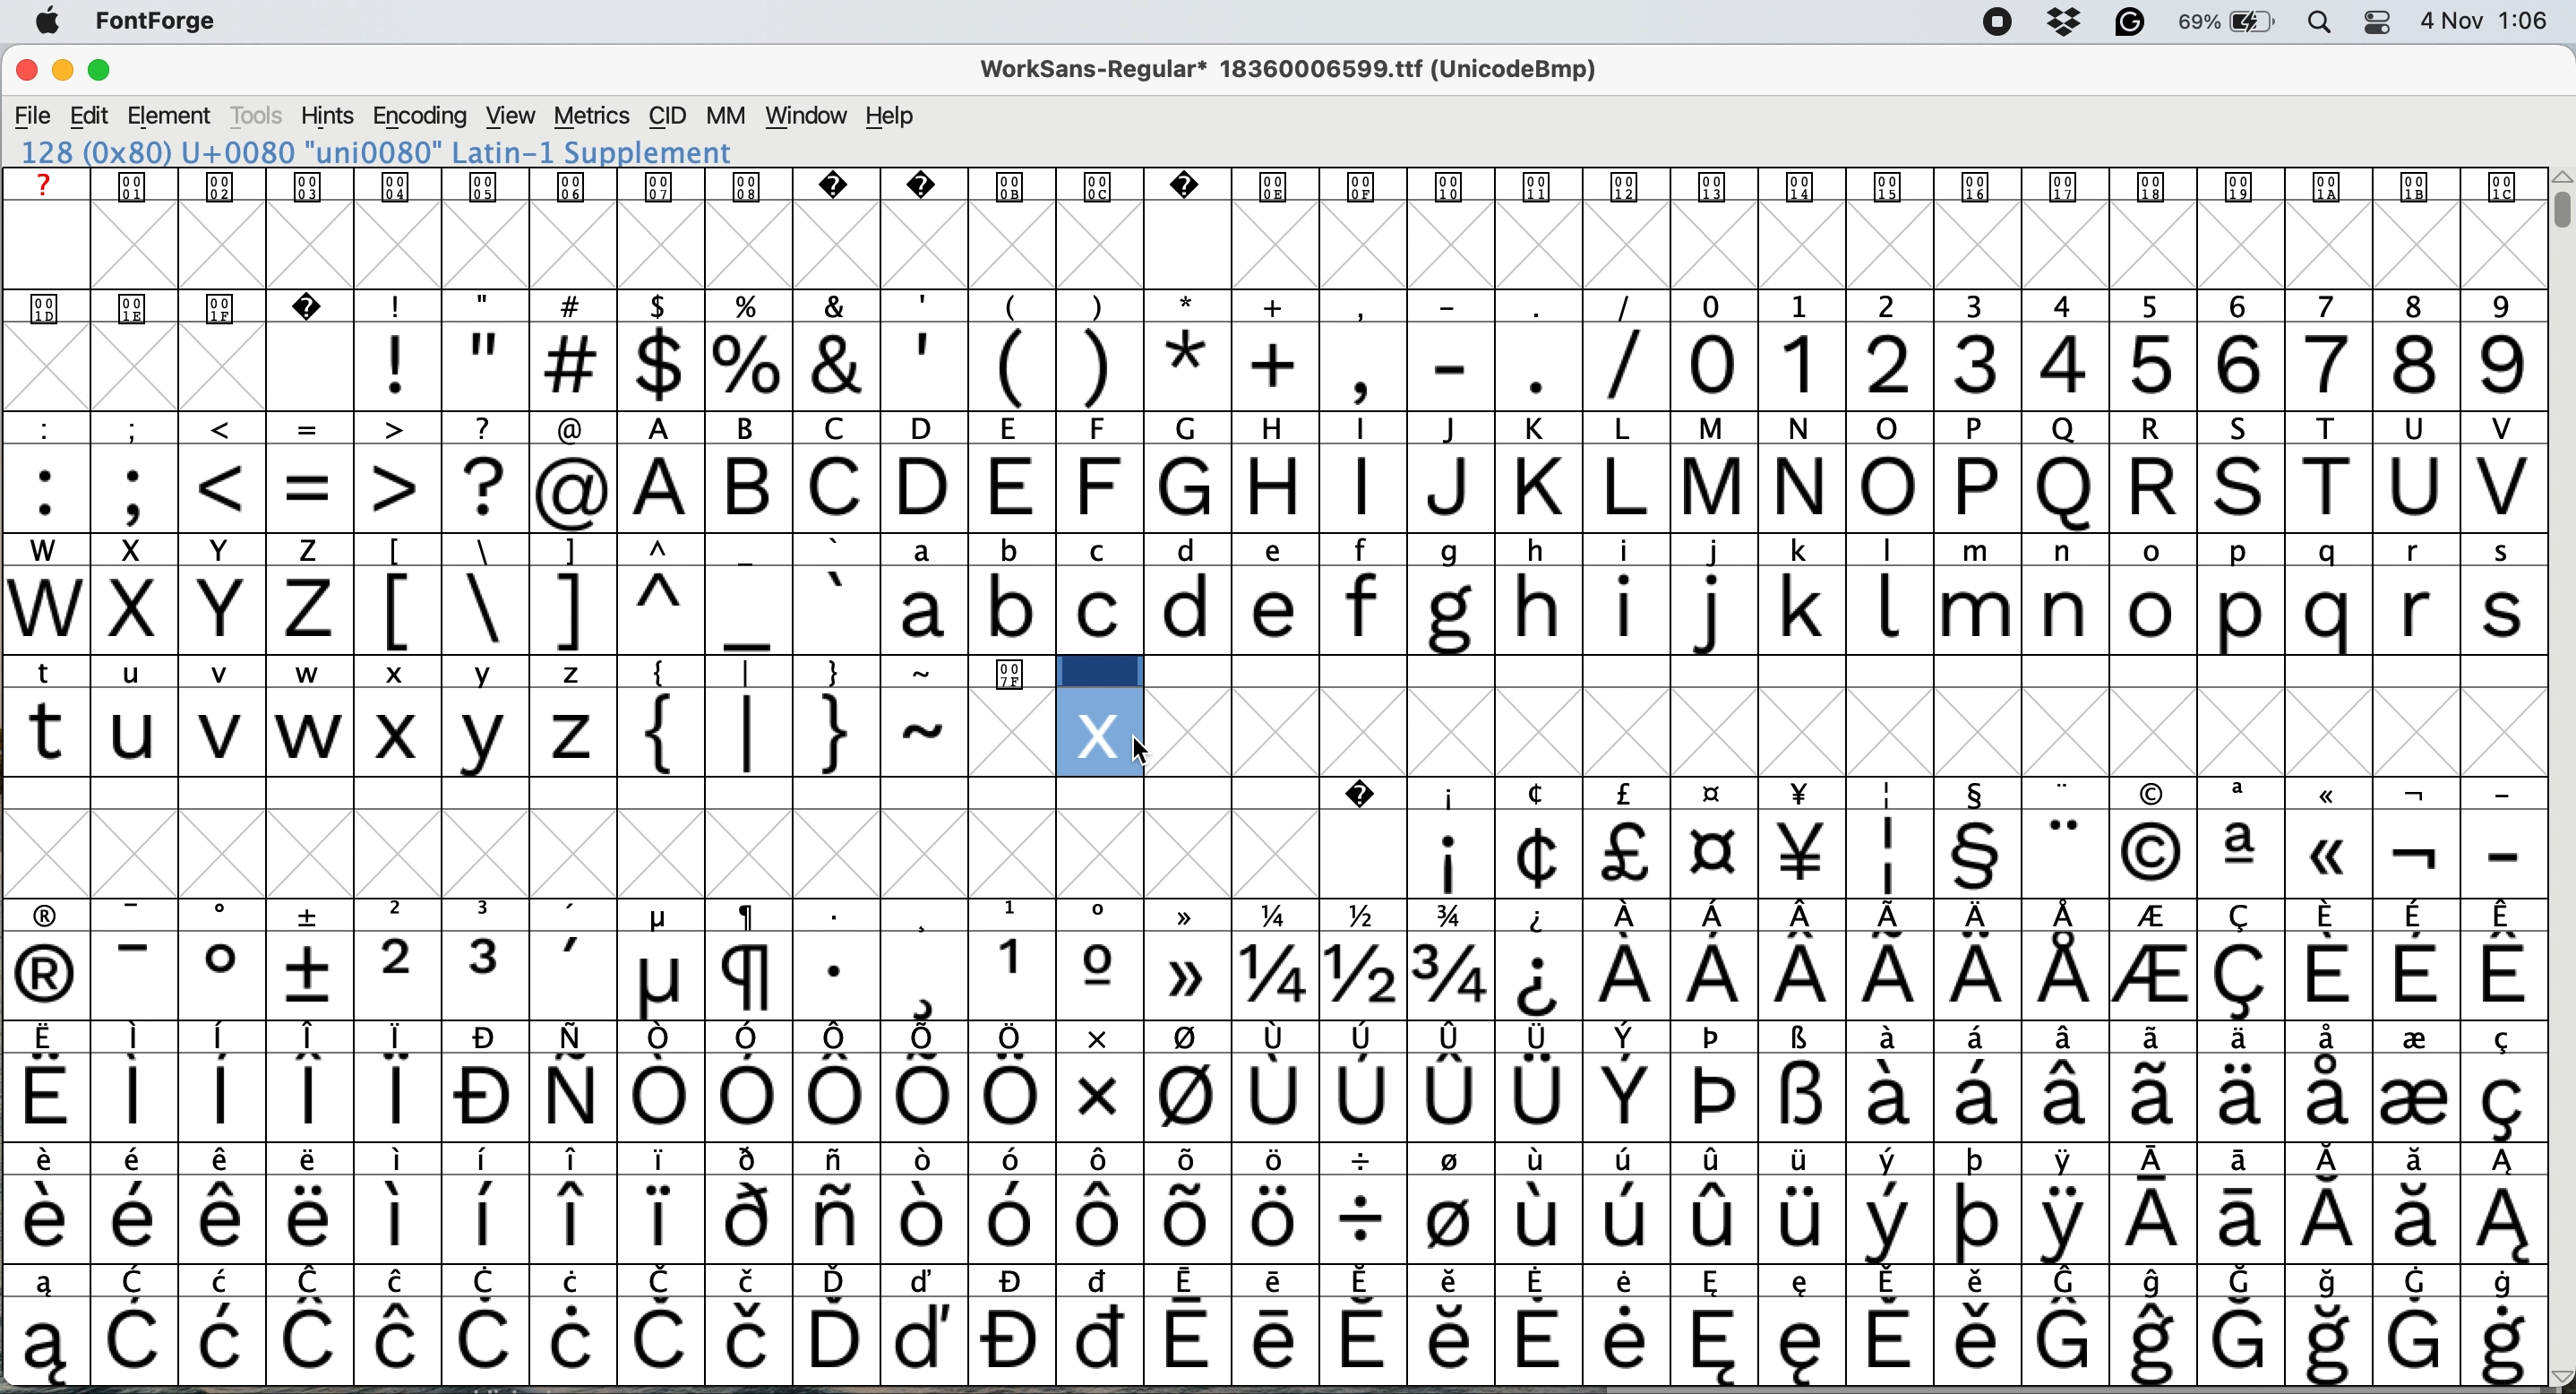  I want to click on tools, so click(258, 116).